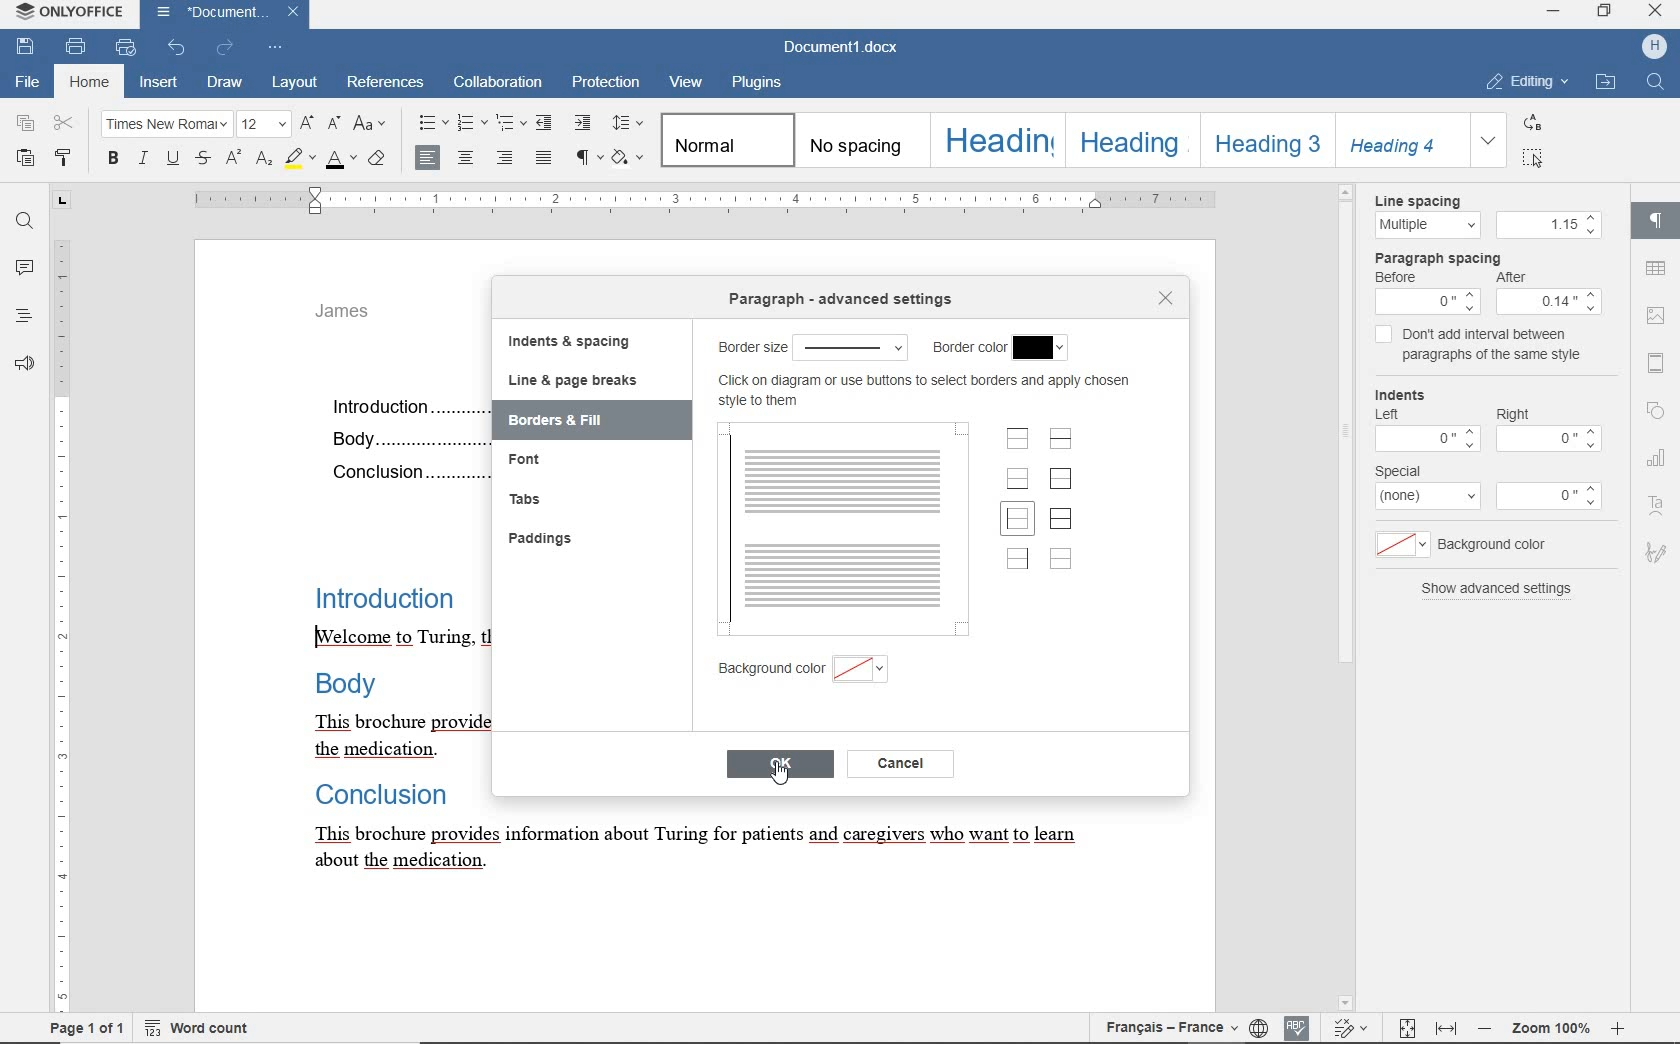 The image size is (1680, 1044). Describe the element at coordinates (1658, 221) in the screenshot. I see `paragraph settings` at that location.